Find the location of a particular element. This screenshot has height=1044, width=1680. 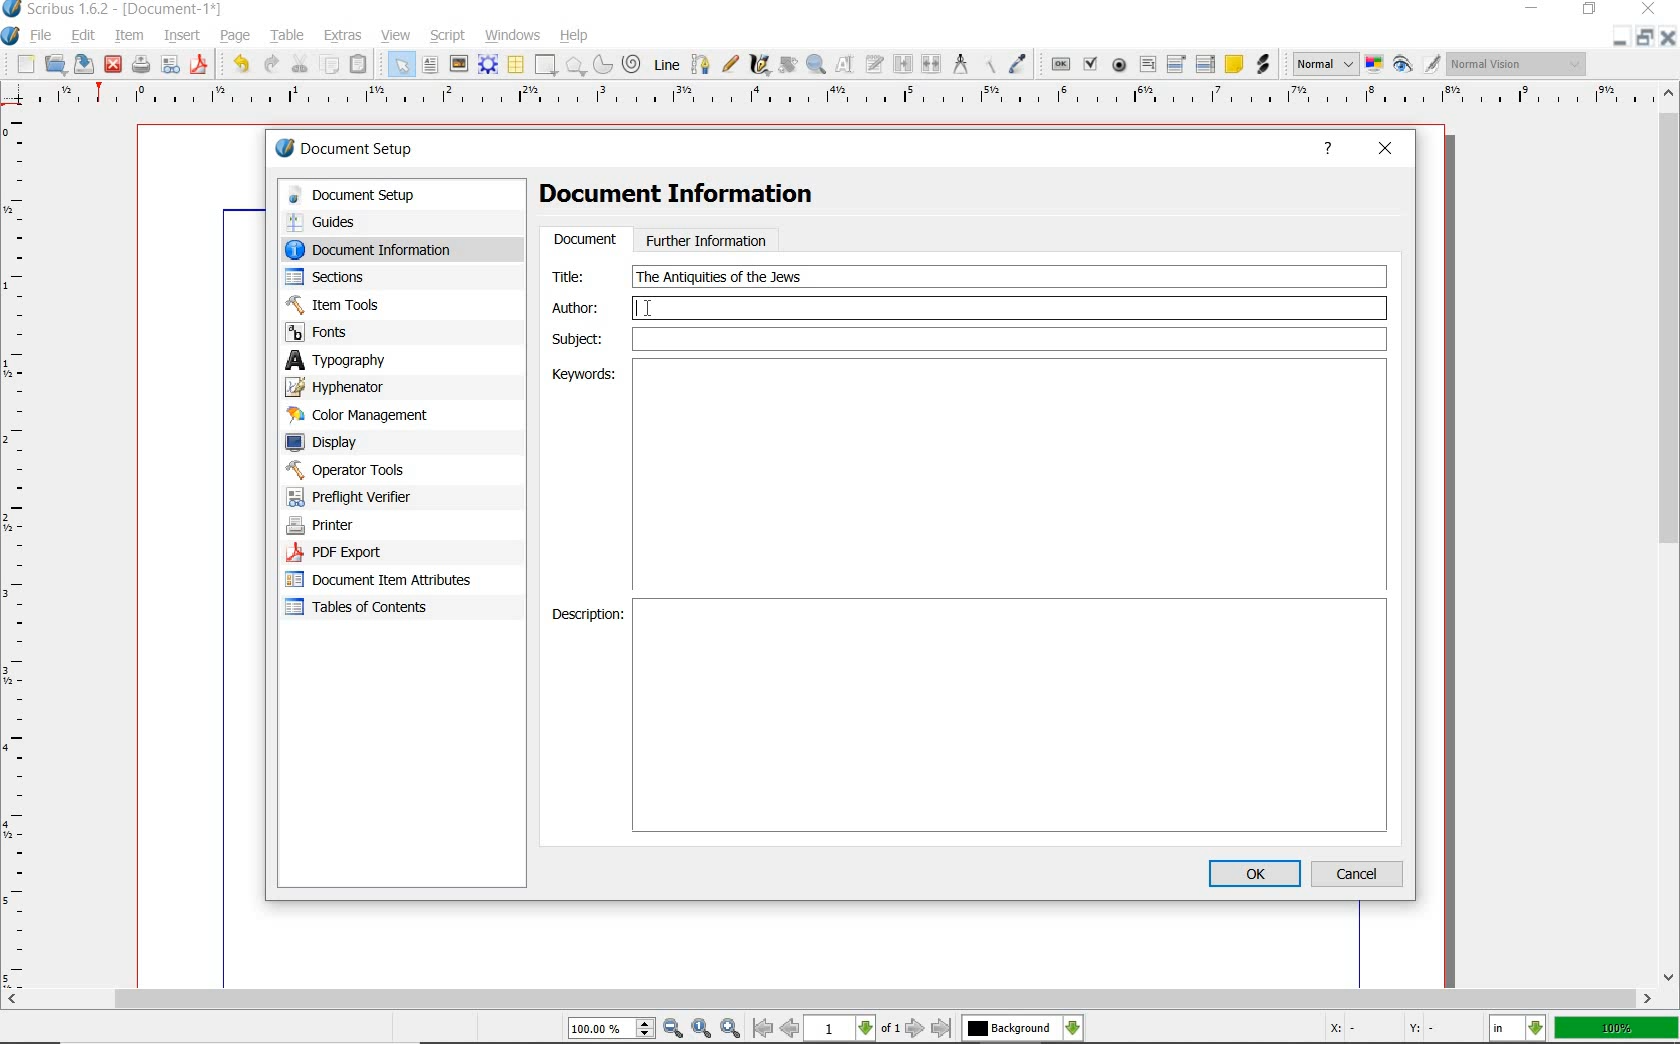

shape is located at coordinates (546, 64).